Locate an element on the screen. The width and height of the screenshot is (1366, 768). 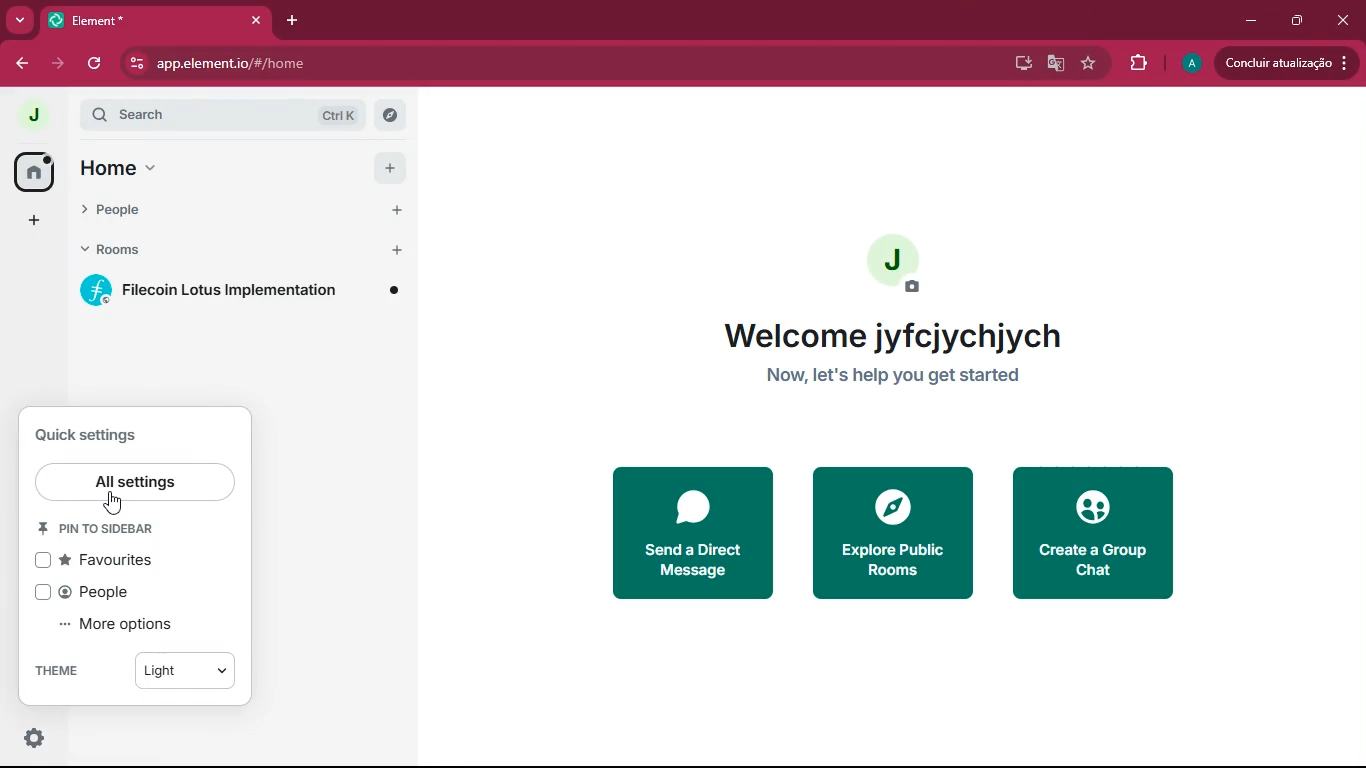
app.element.io/#/home is located at coordinates (406, 65).